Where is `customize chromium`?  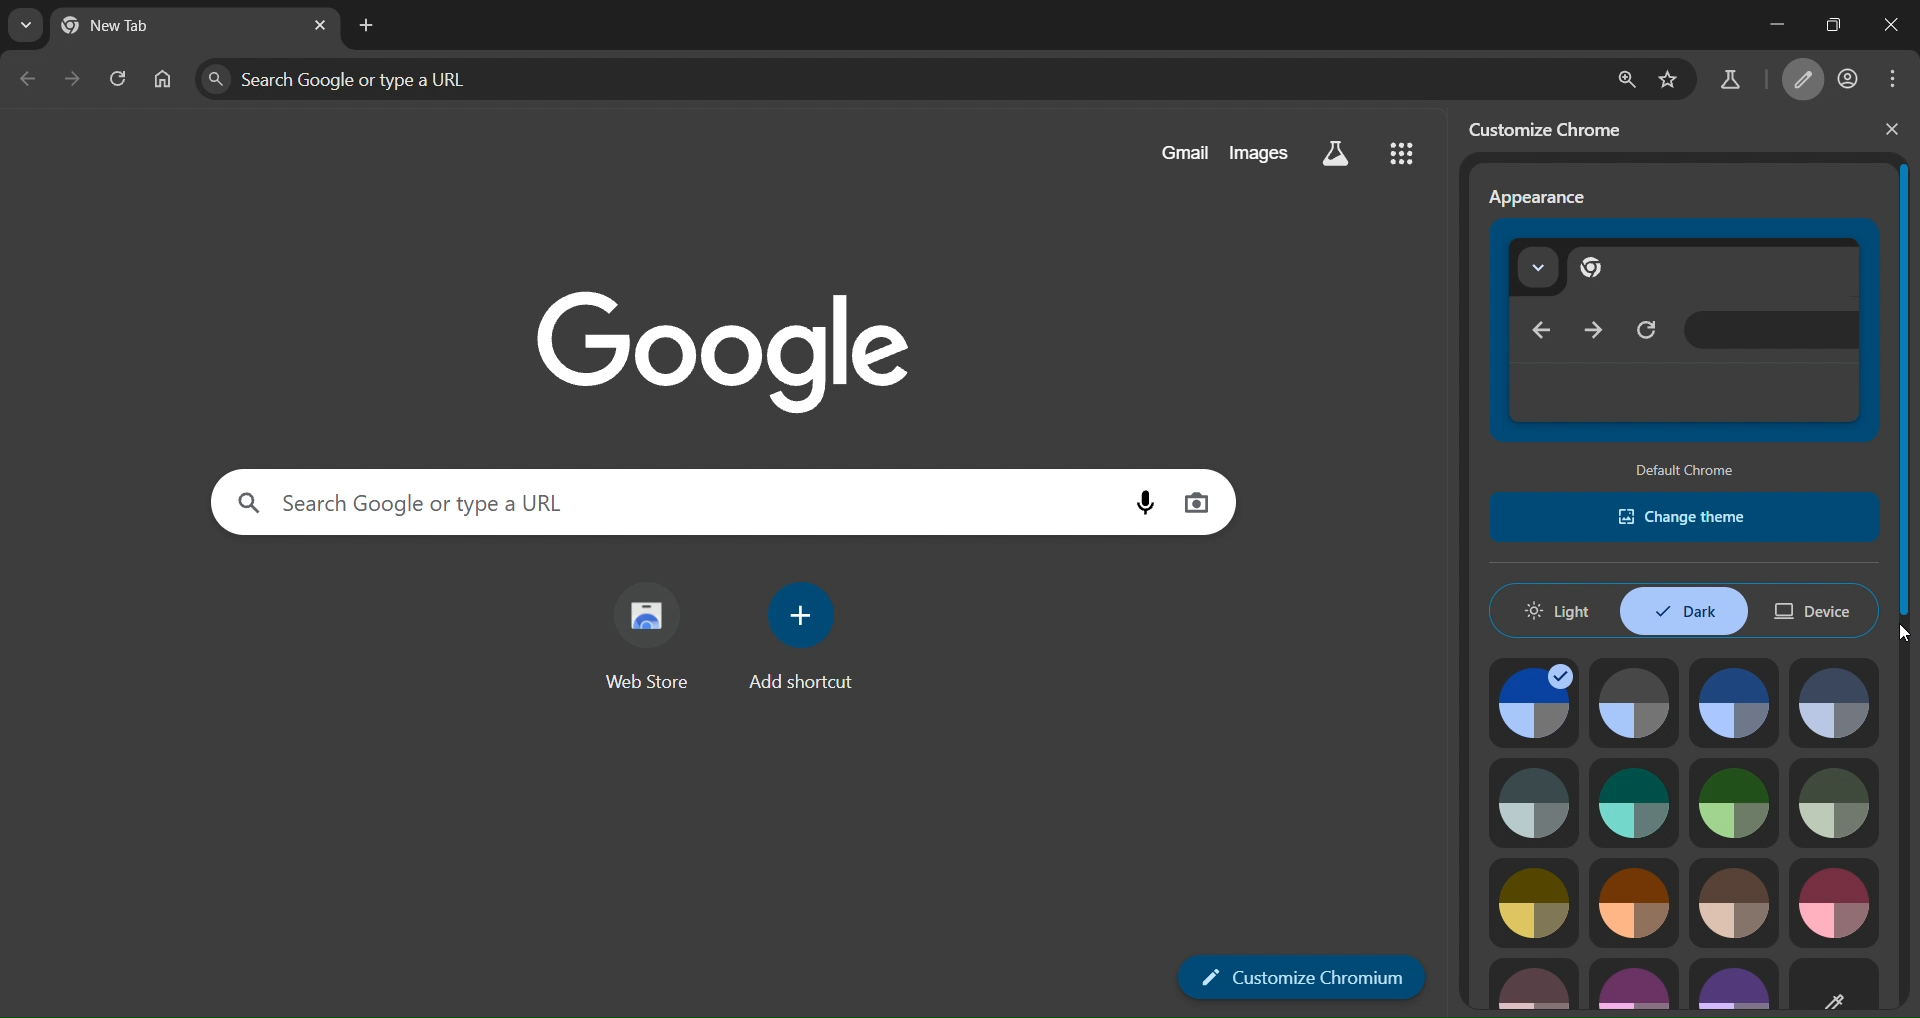
customize chromium is located at coordinates (1802, 81).